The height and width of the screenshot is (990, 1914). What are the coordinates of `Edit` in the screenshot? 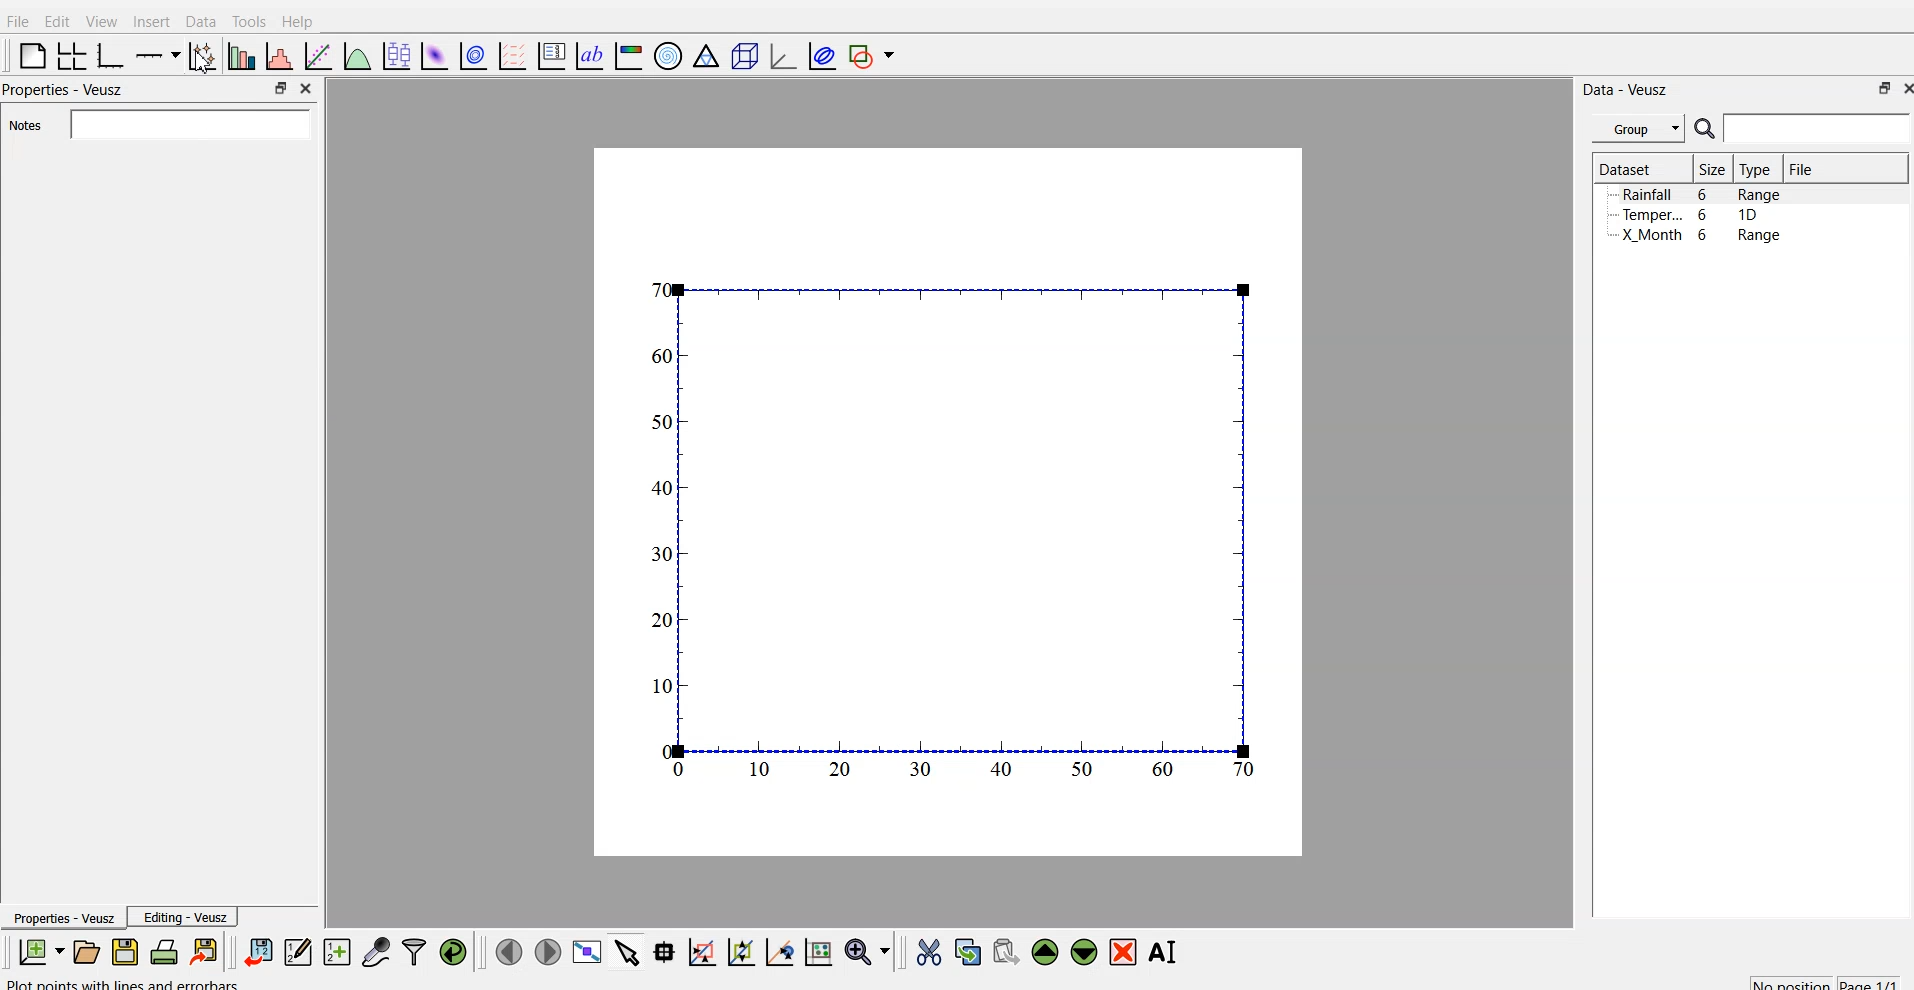 It's located at (54, 21).